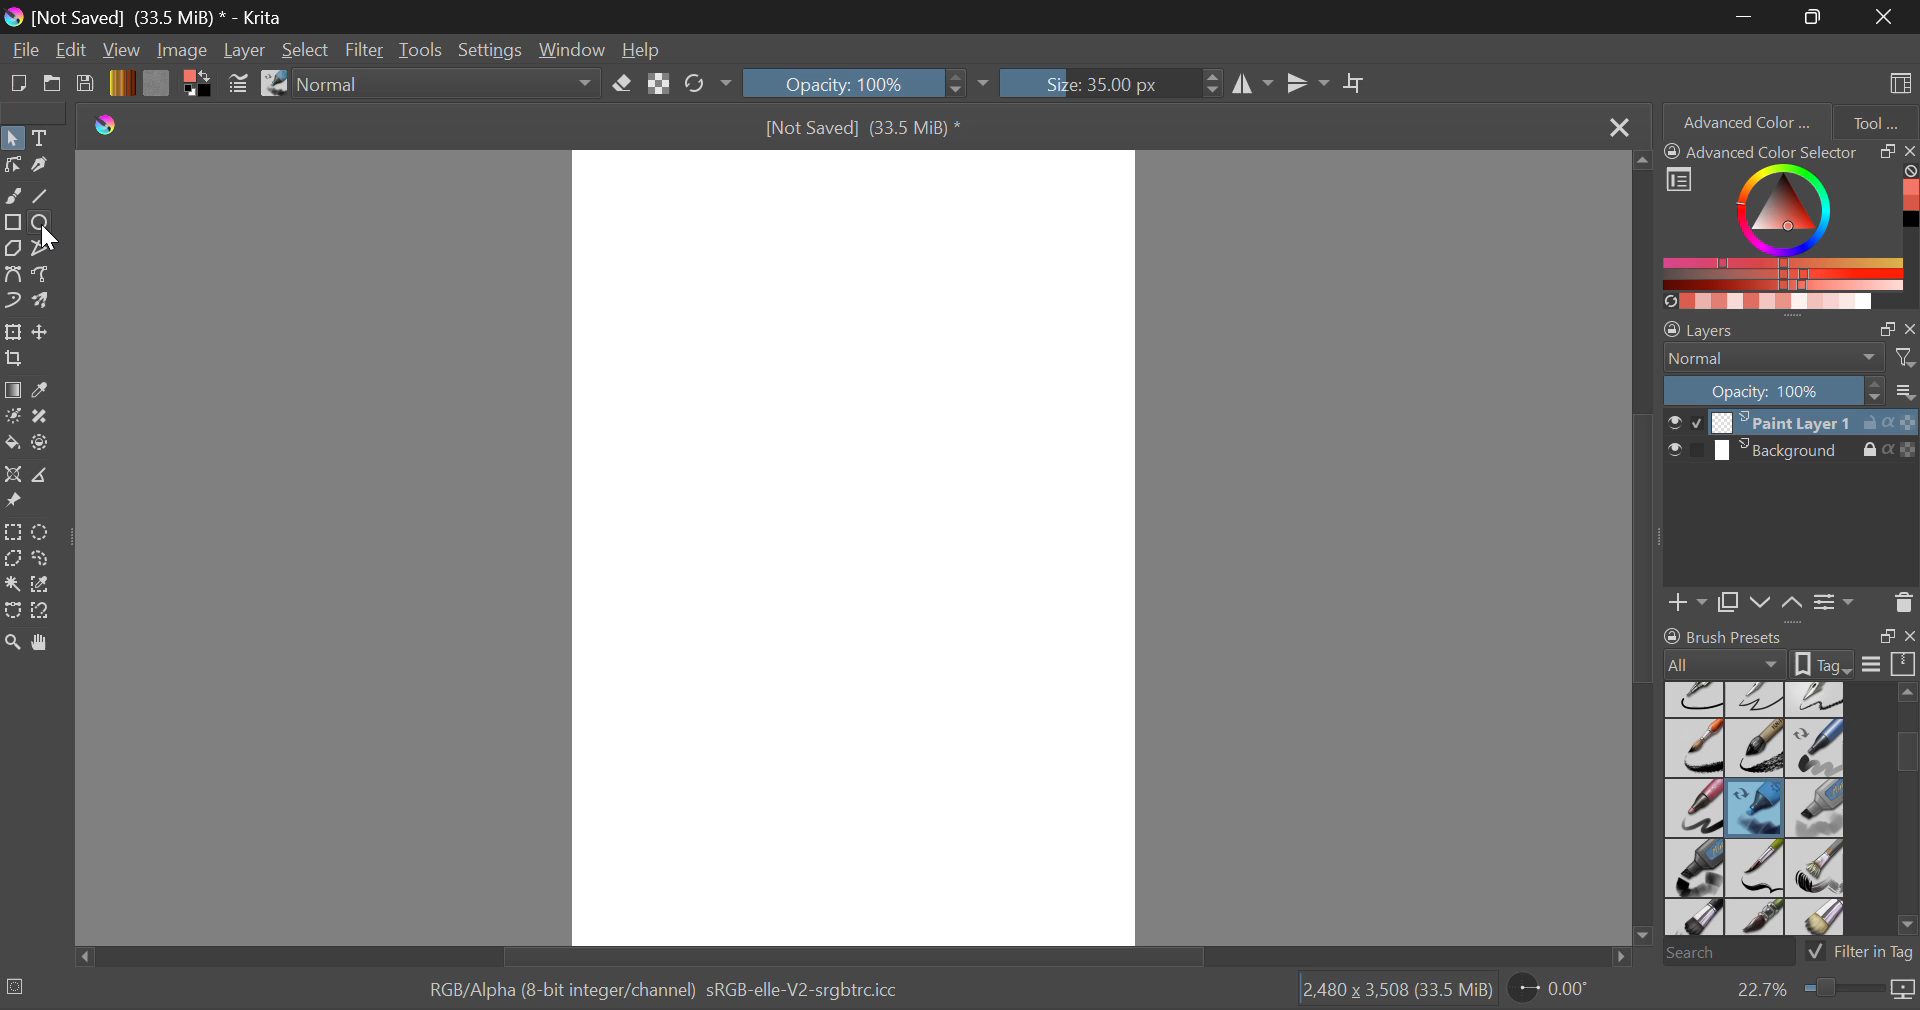  Describe the element at coordinates (1790, 454) in the screenshot. I see `Background Layer` at that location.